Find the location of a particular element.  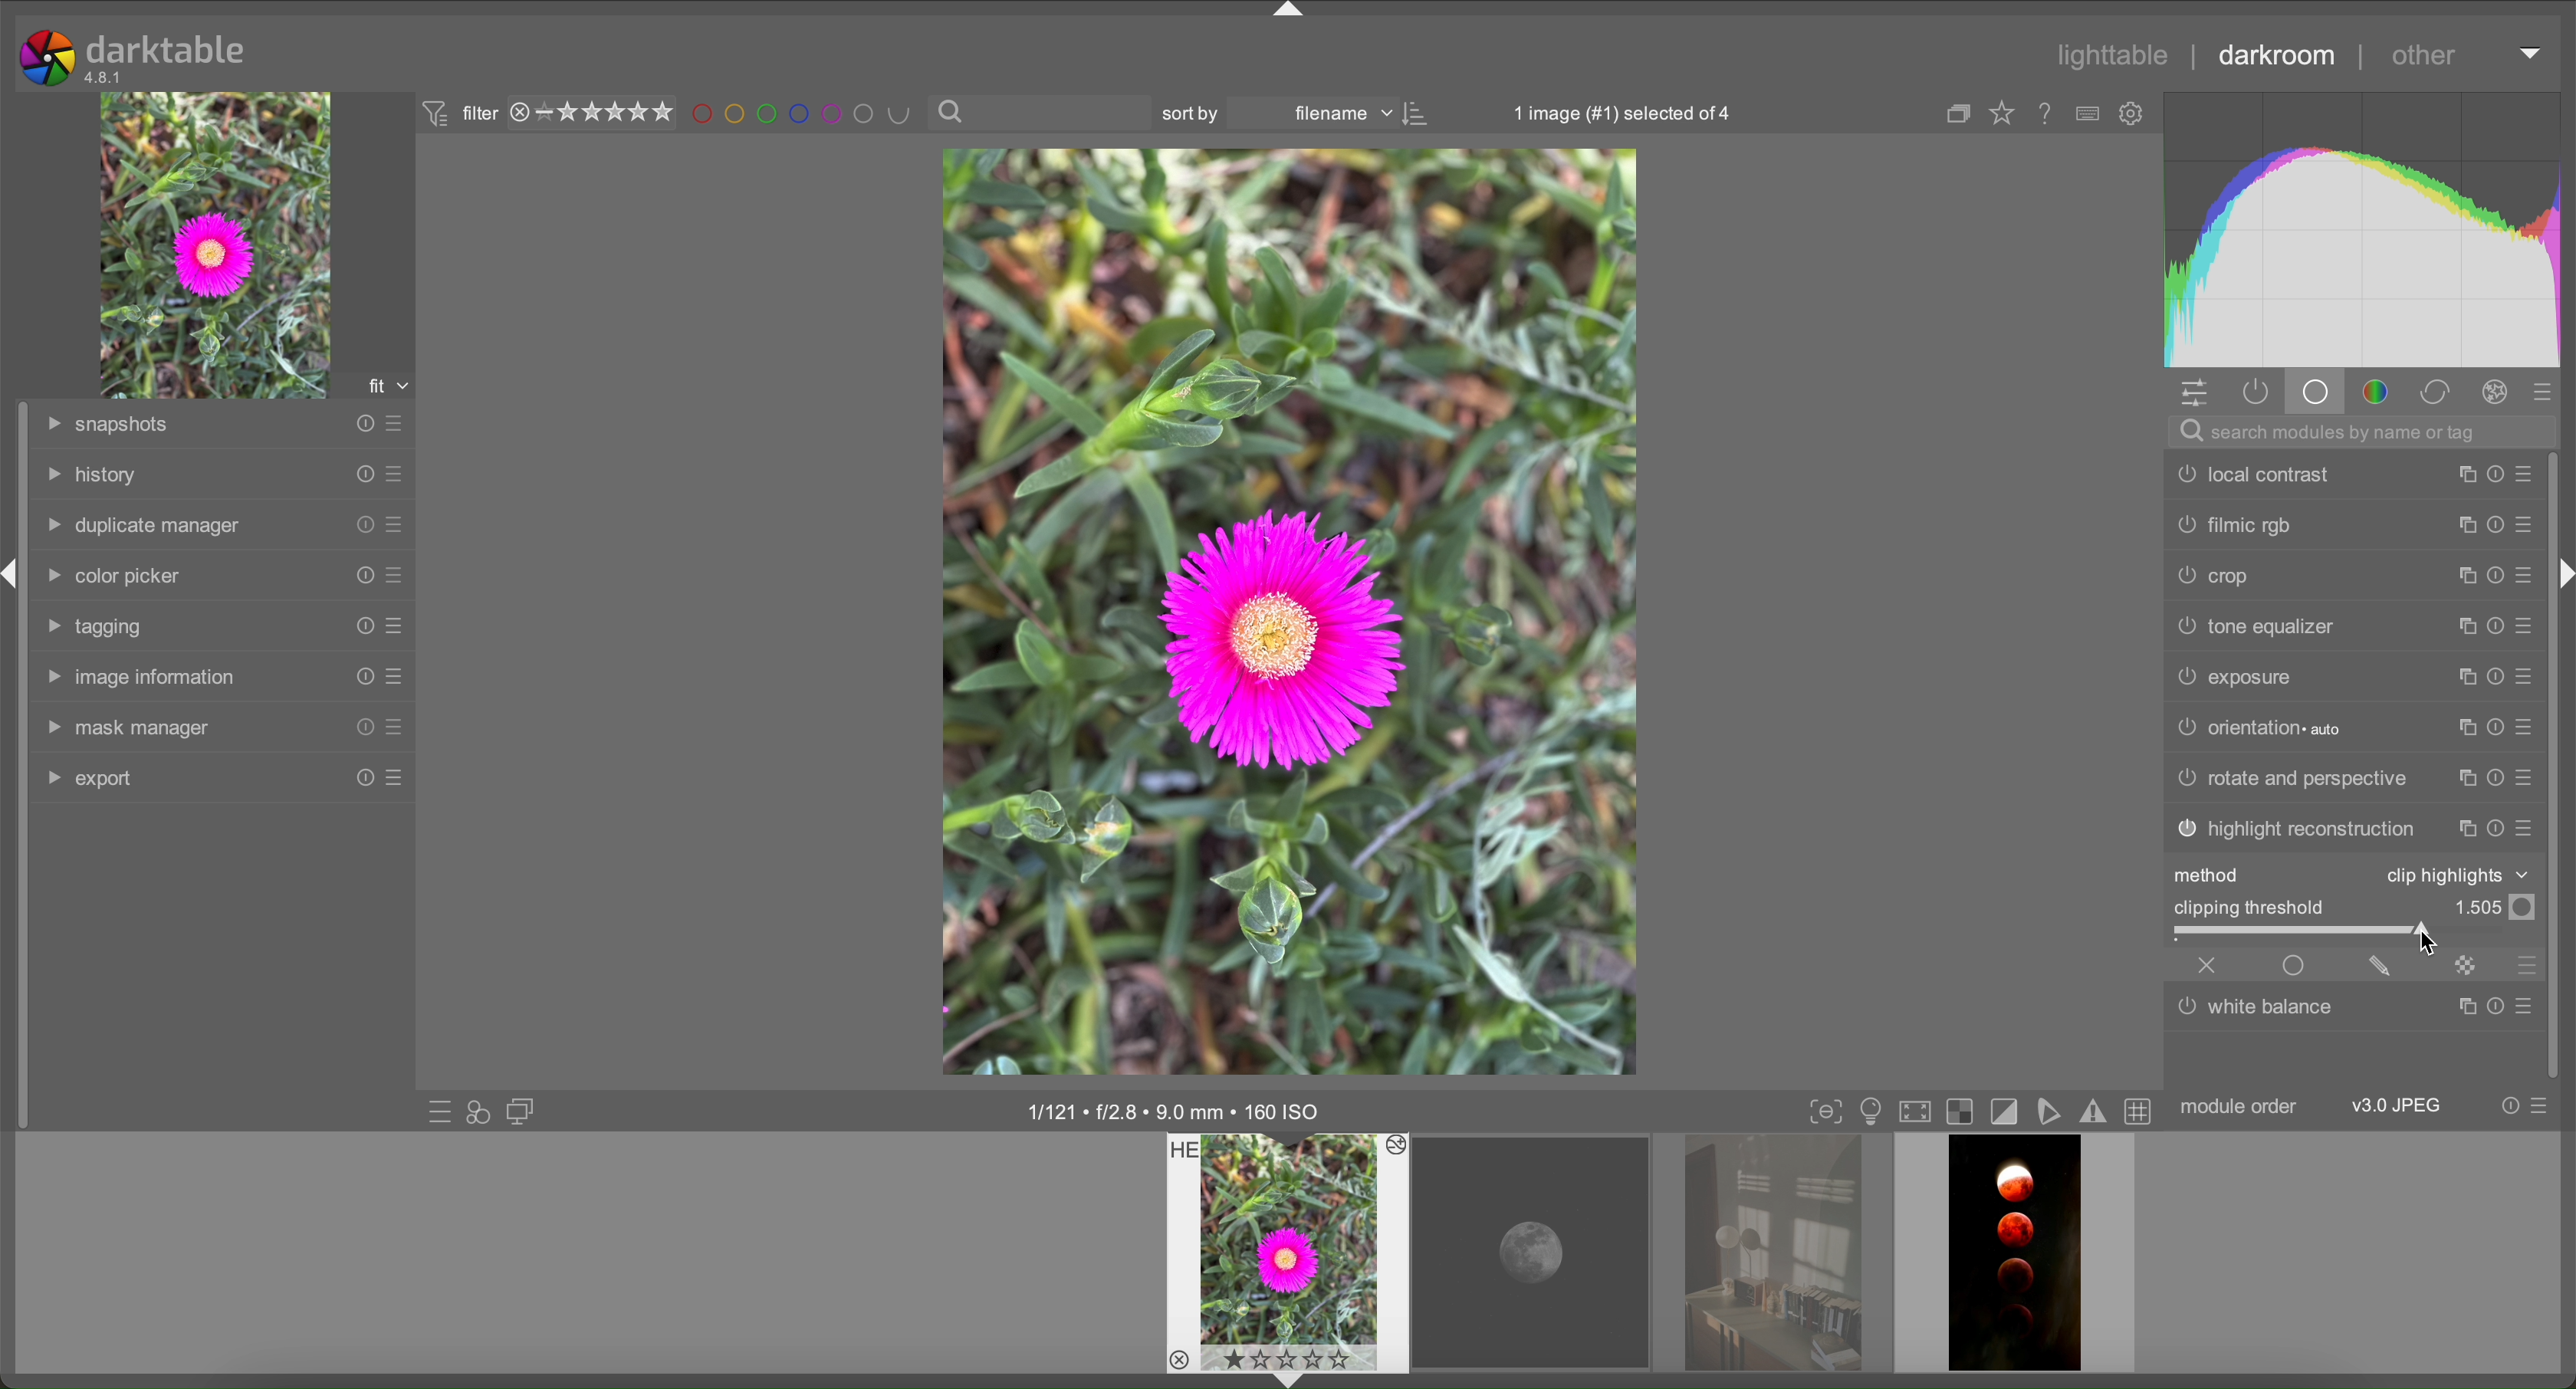

mask manager tab is located at coordinates (128, 728).